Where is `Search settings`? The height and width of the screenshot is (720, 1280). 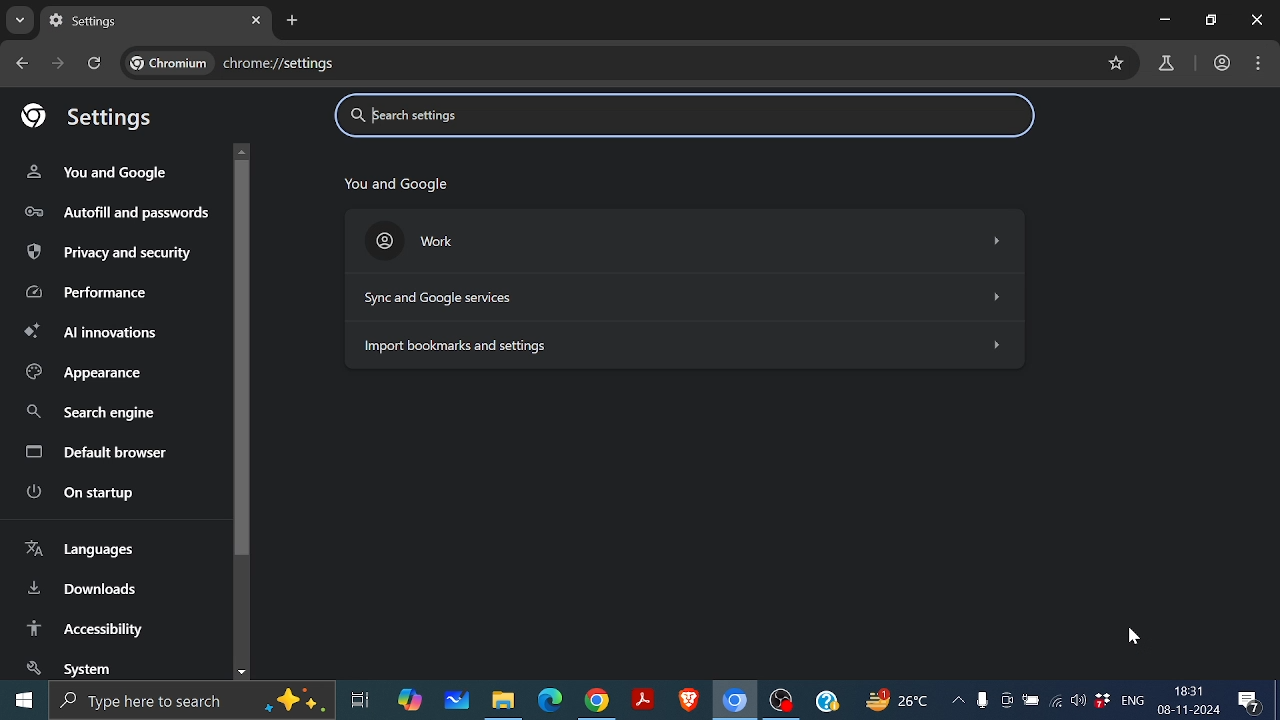 Search settings is located at coordinates (681, 114).